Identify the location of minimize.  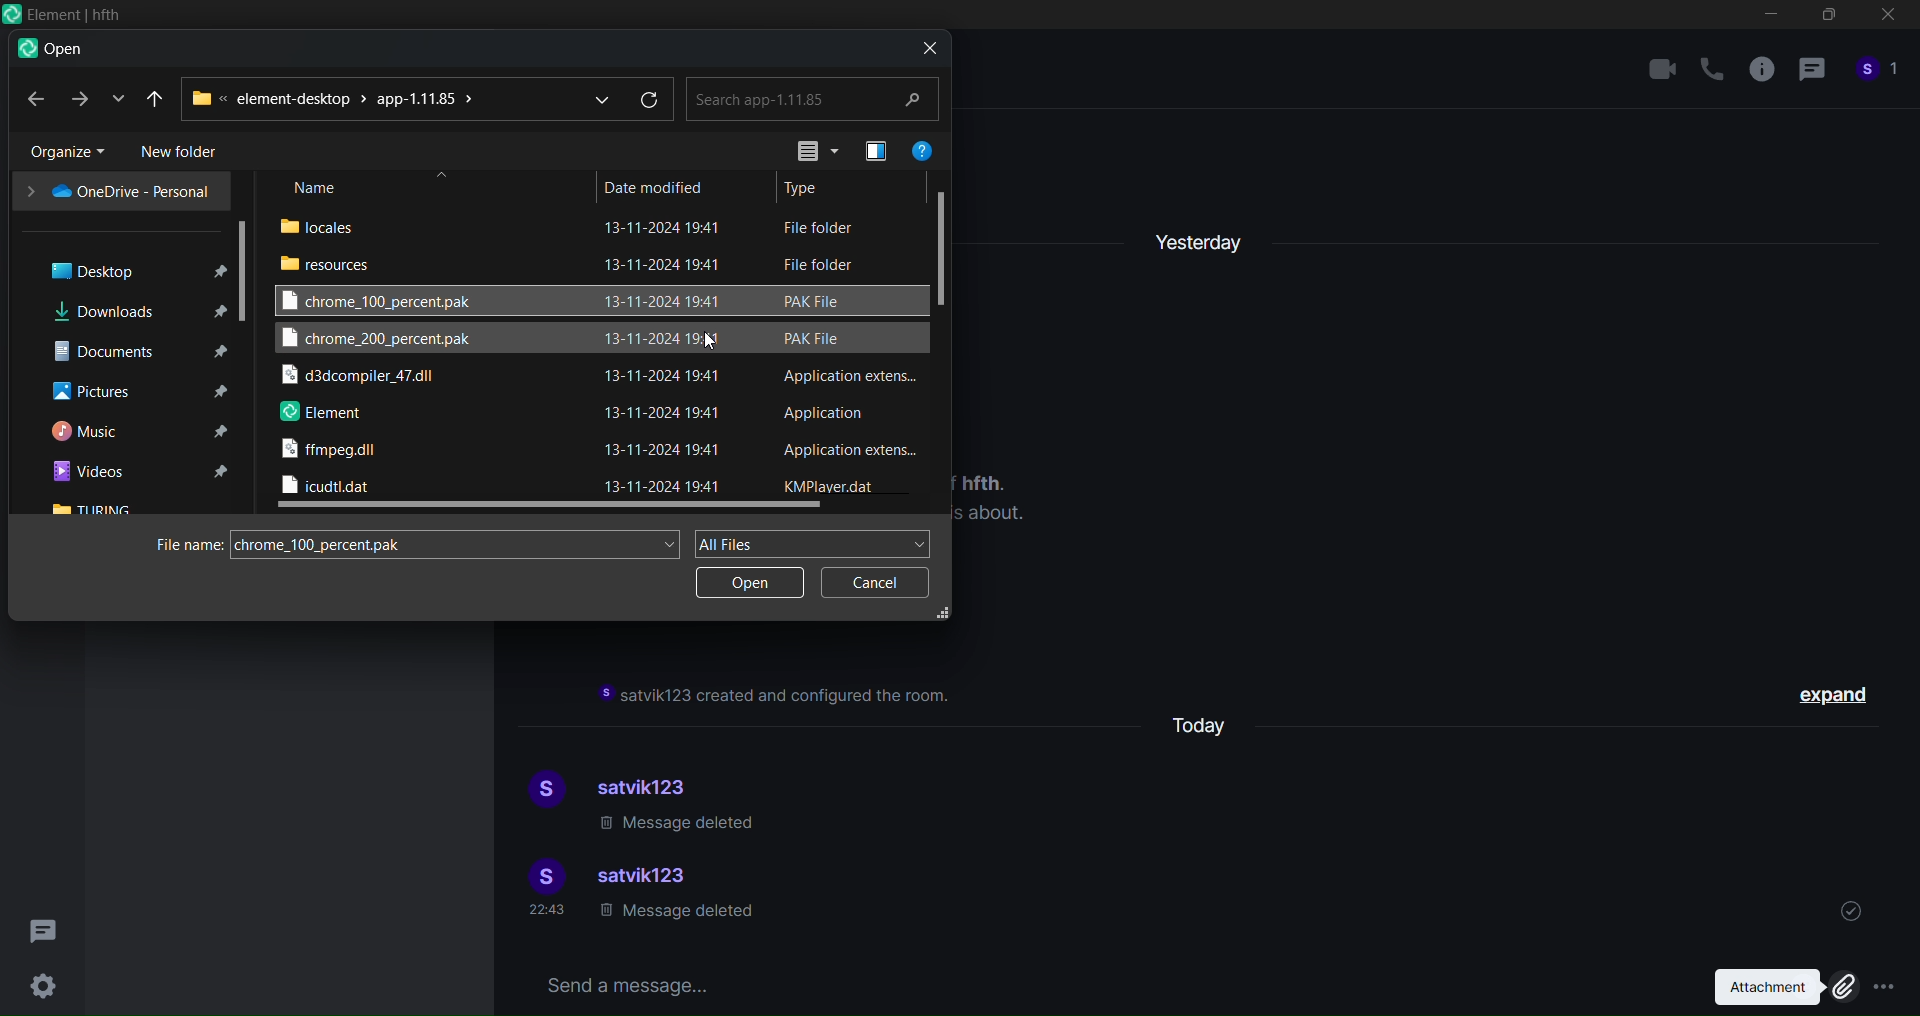
(1771, 18).